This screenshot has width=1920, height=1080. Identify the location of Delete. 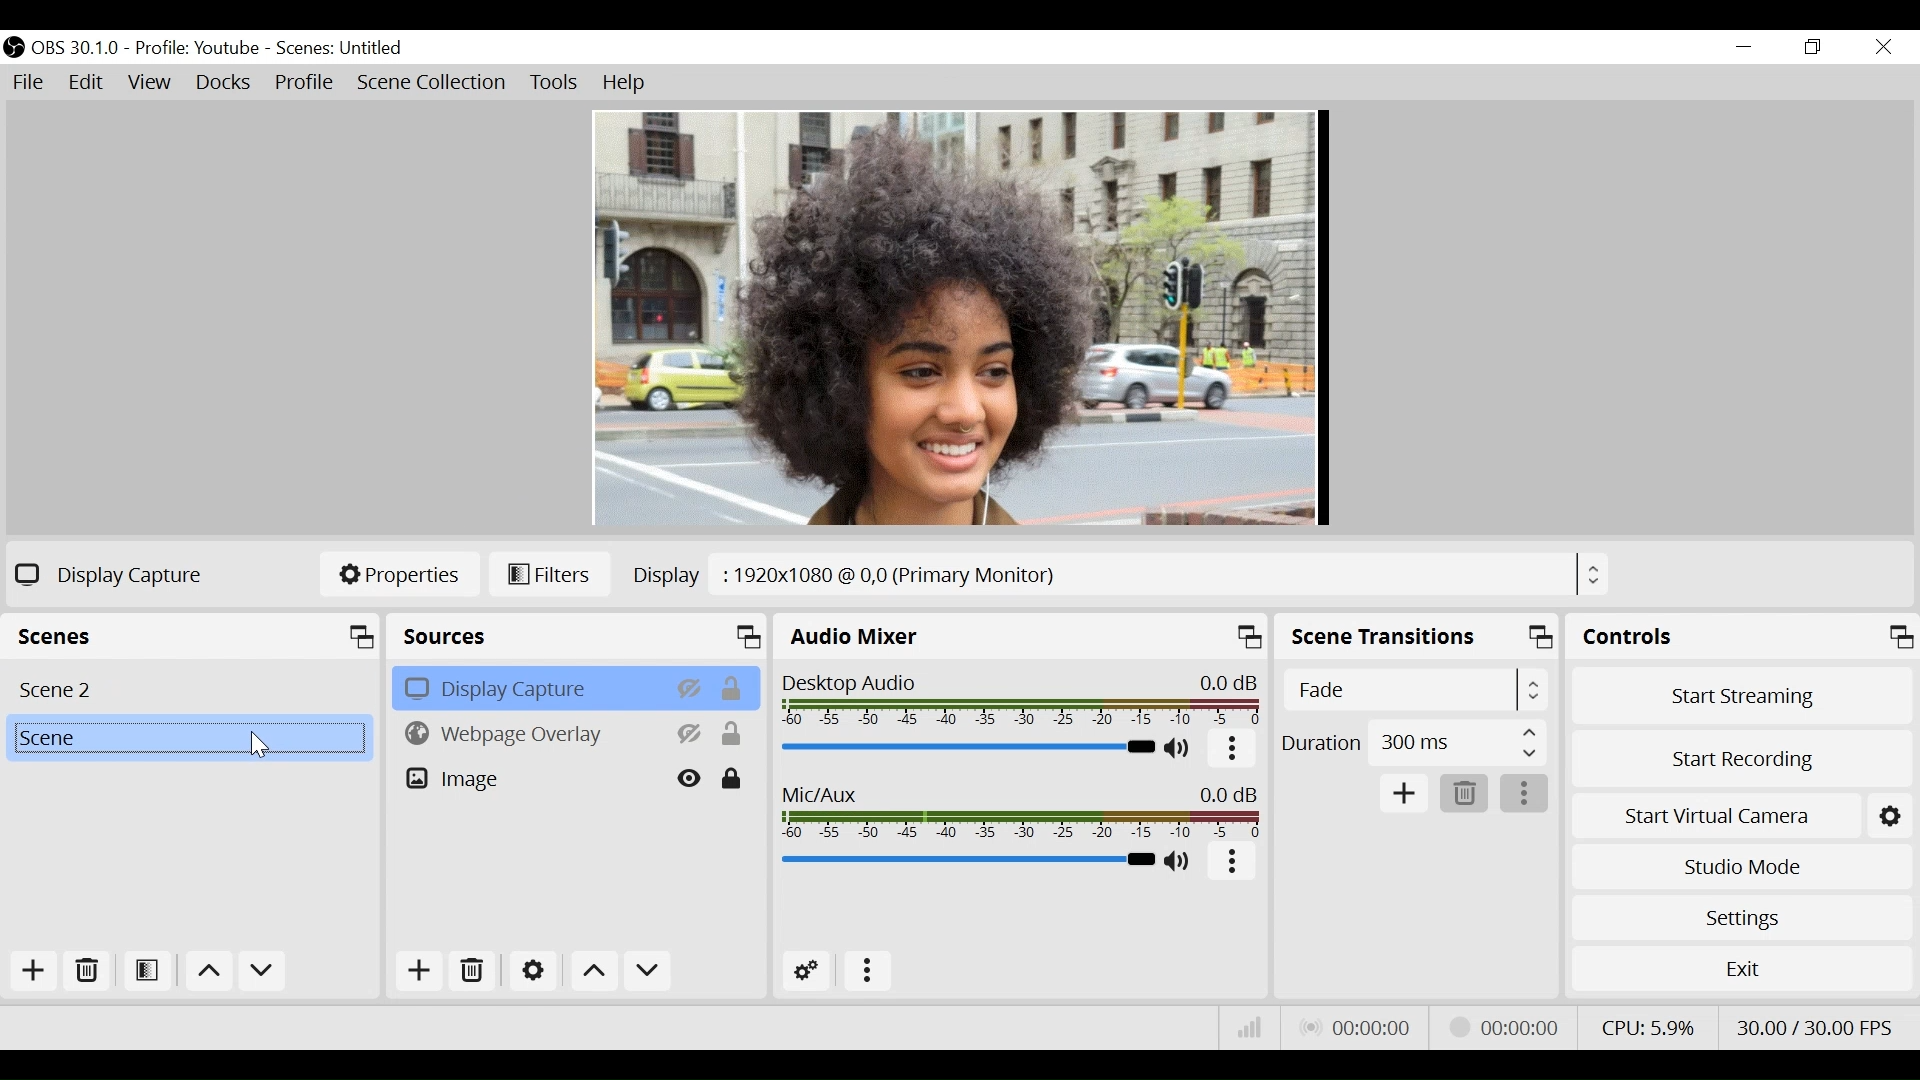
(89, 971).